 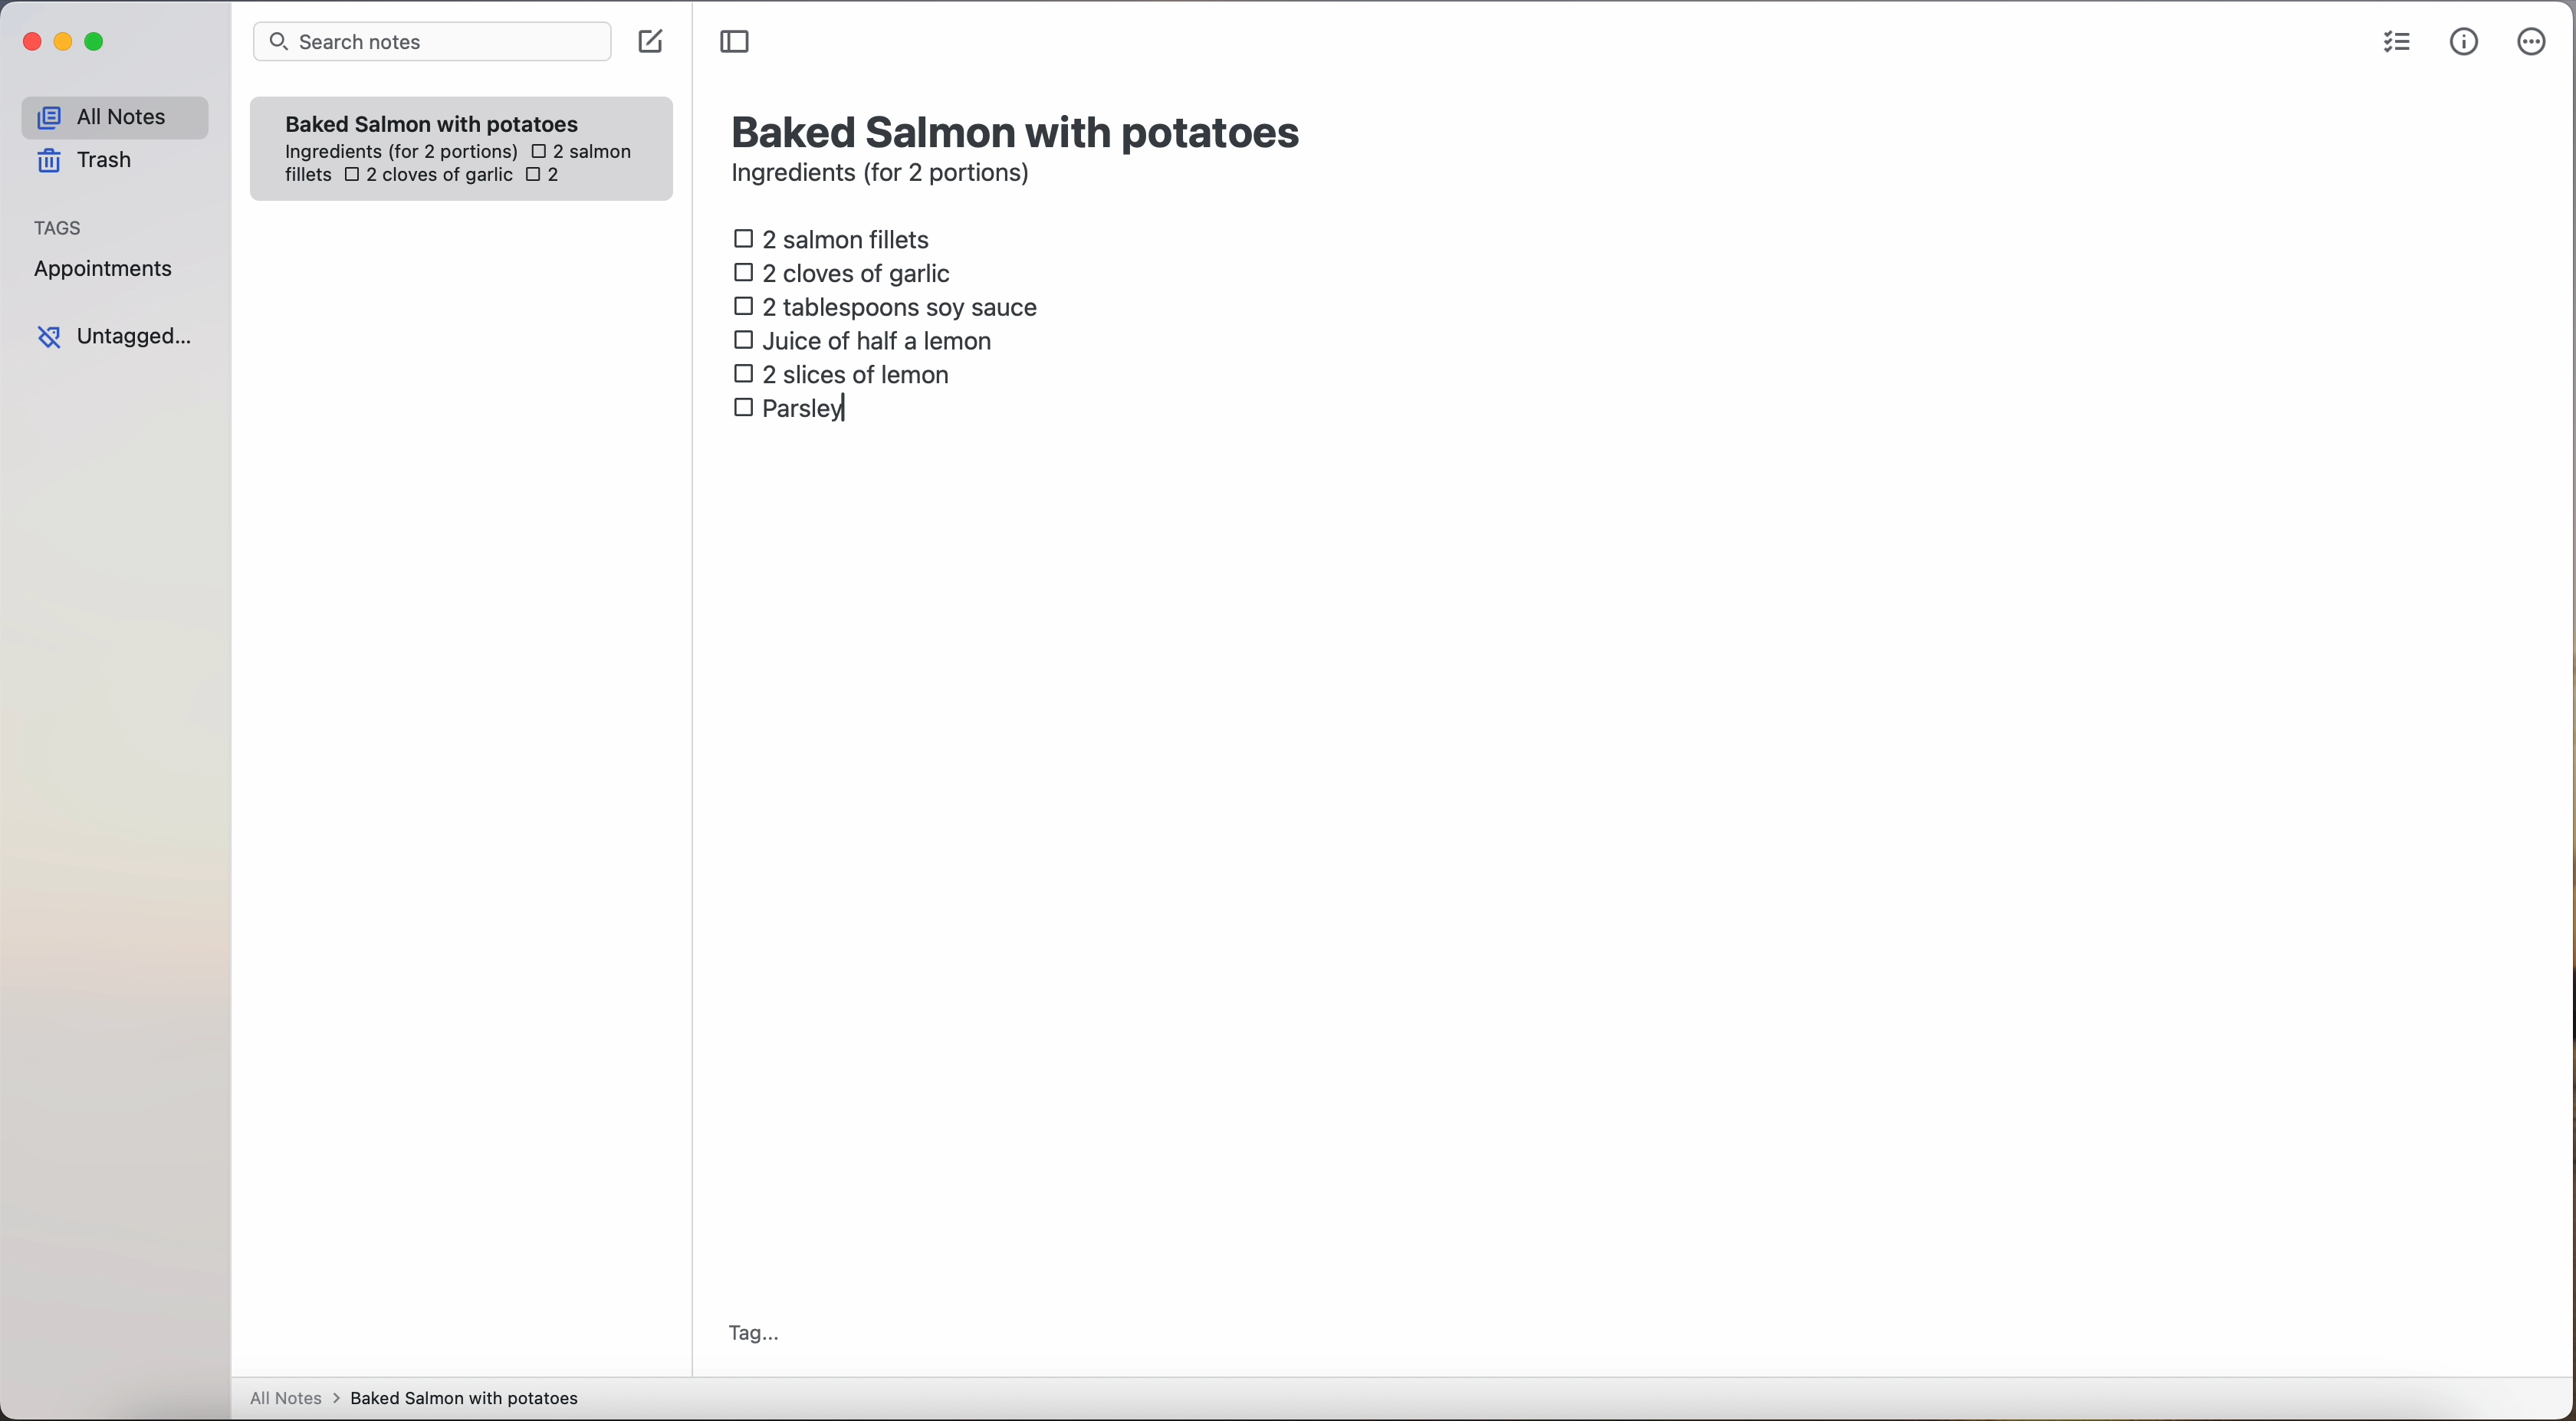 What do you see at coordinates (114, 116) in the screenshot?
I see `all notes` at bounding box center [114, 116].